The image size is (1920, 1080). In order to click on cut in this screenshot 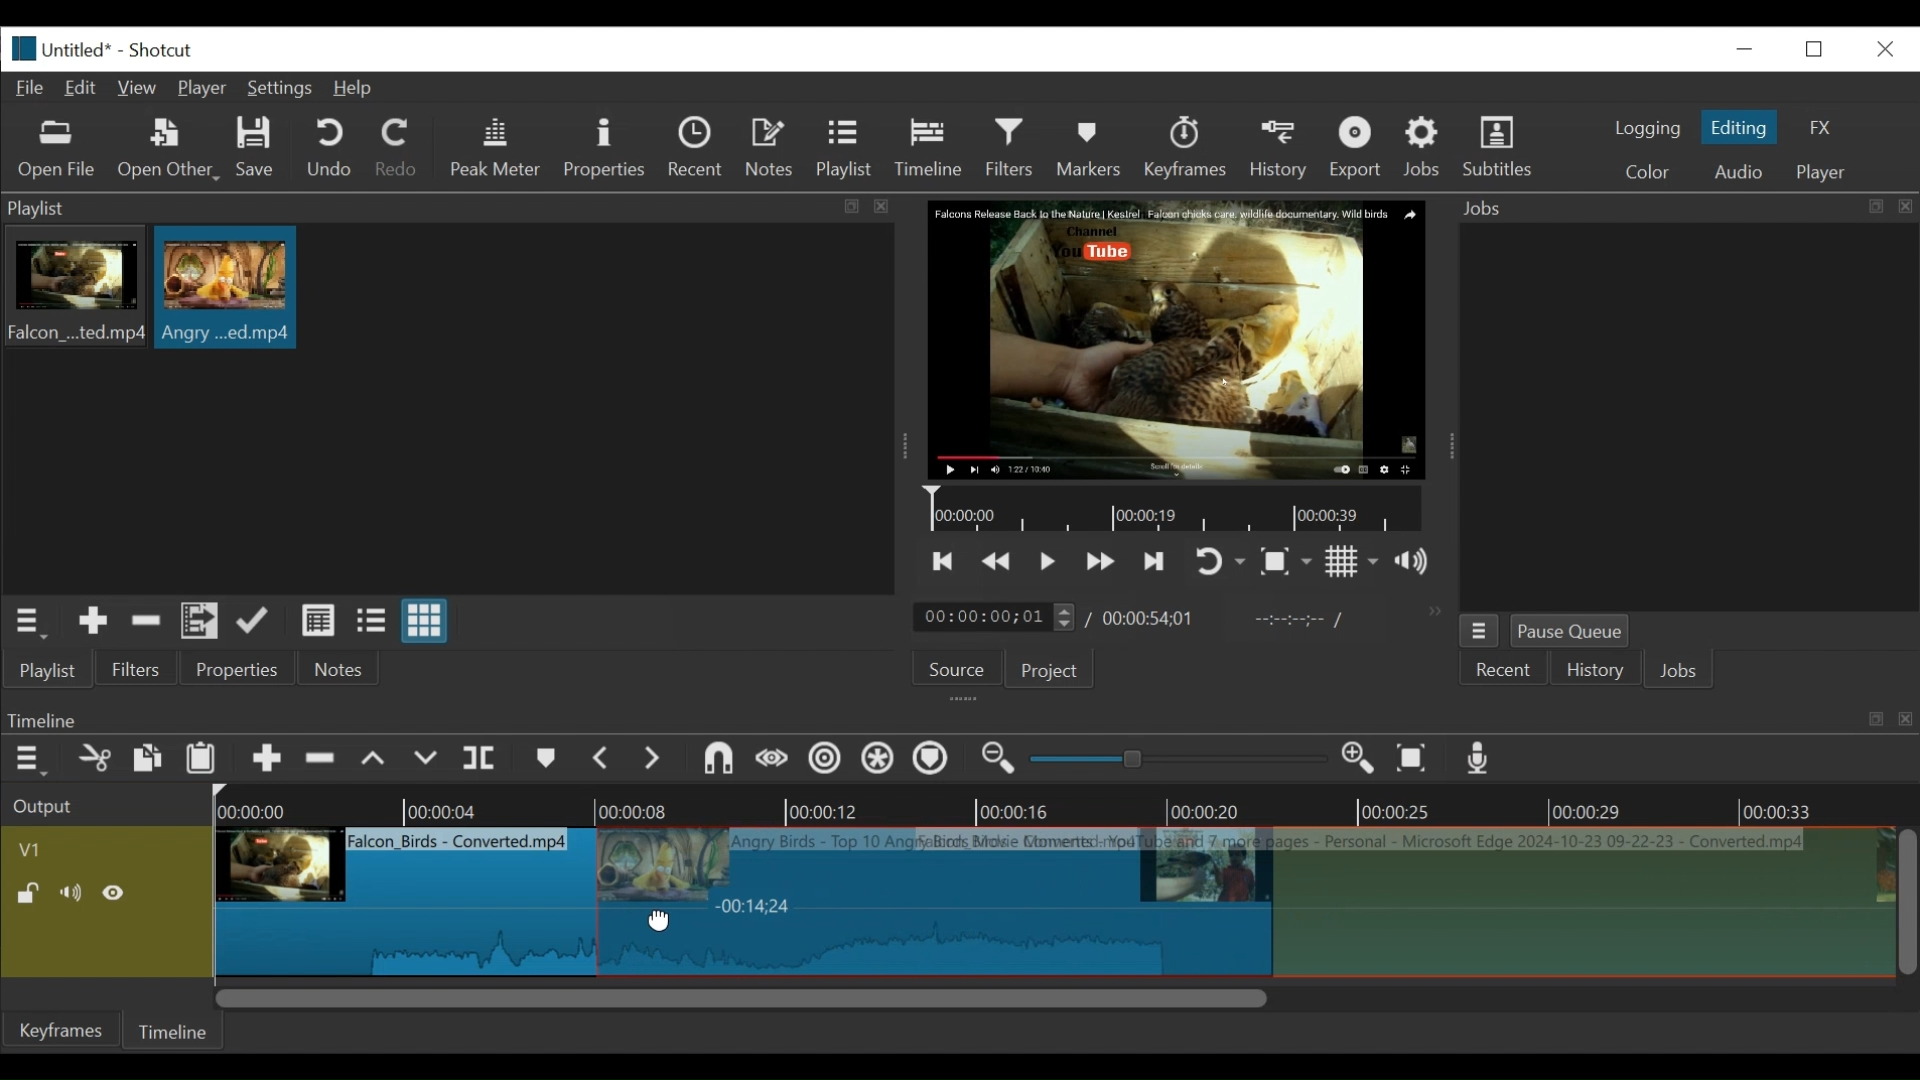, I will do `click(93, 760)`.